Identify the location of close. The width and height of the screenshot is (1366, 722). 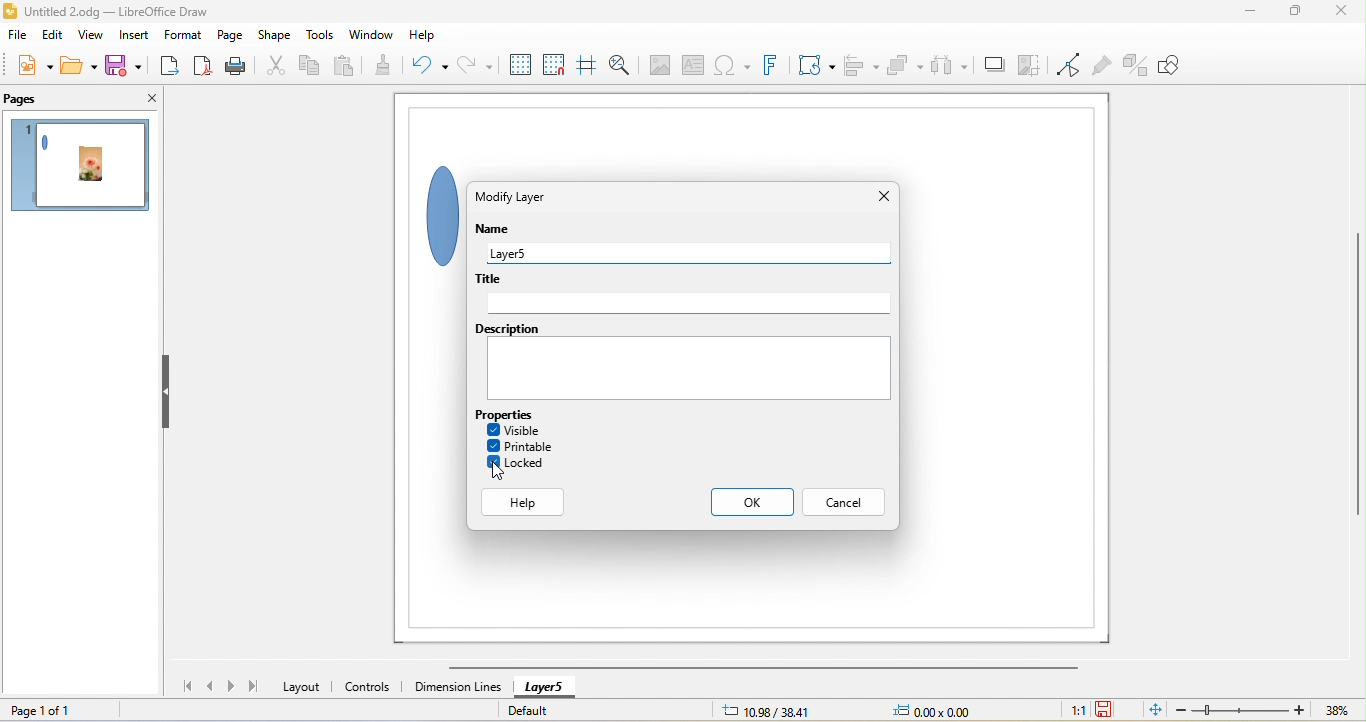
(149, 99).